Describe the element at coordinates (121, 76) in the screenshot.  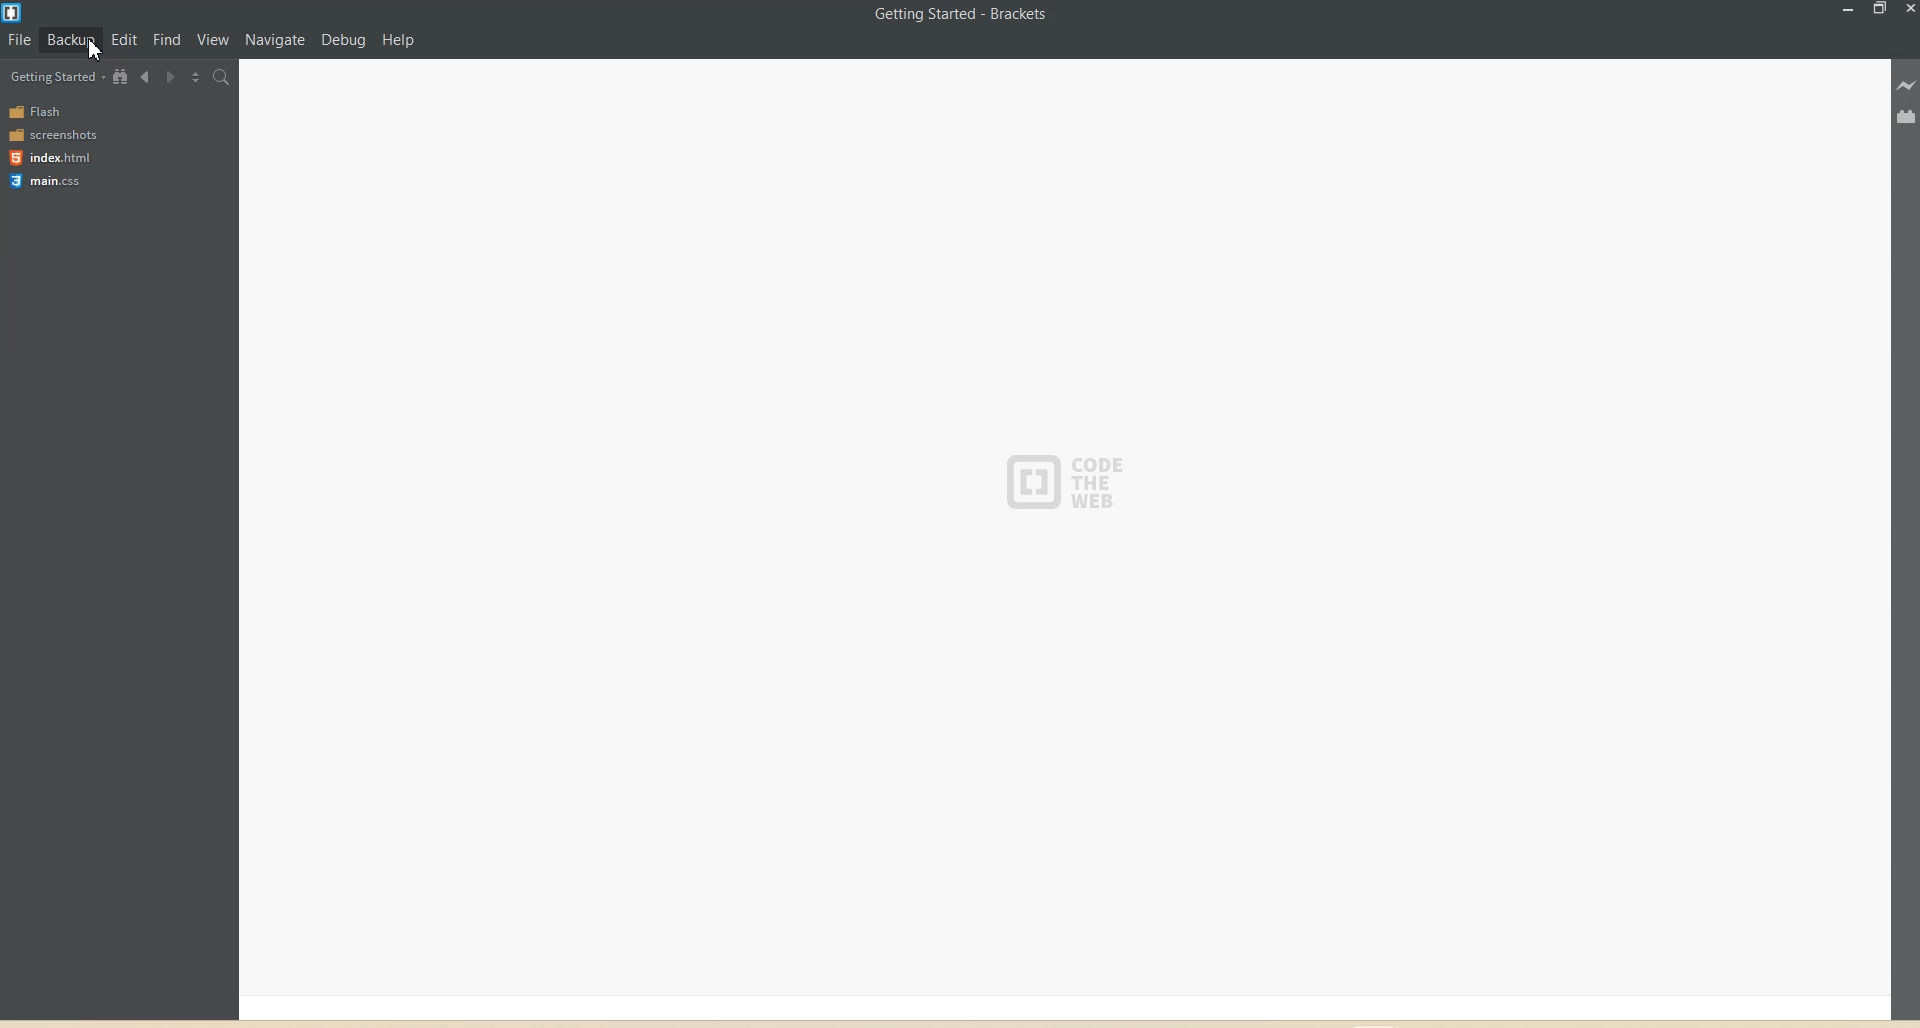
I see `View in file Tree` at that location.